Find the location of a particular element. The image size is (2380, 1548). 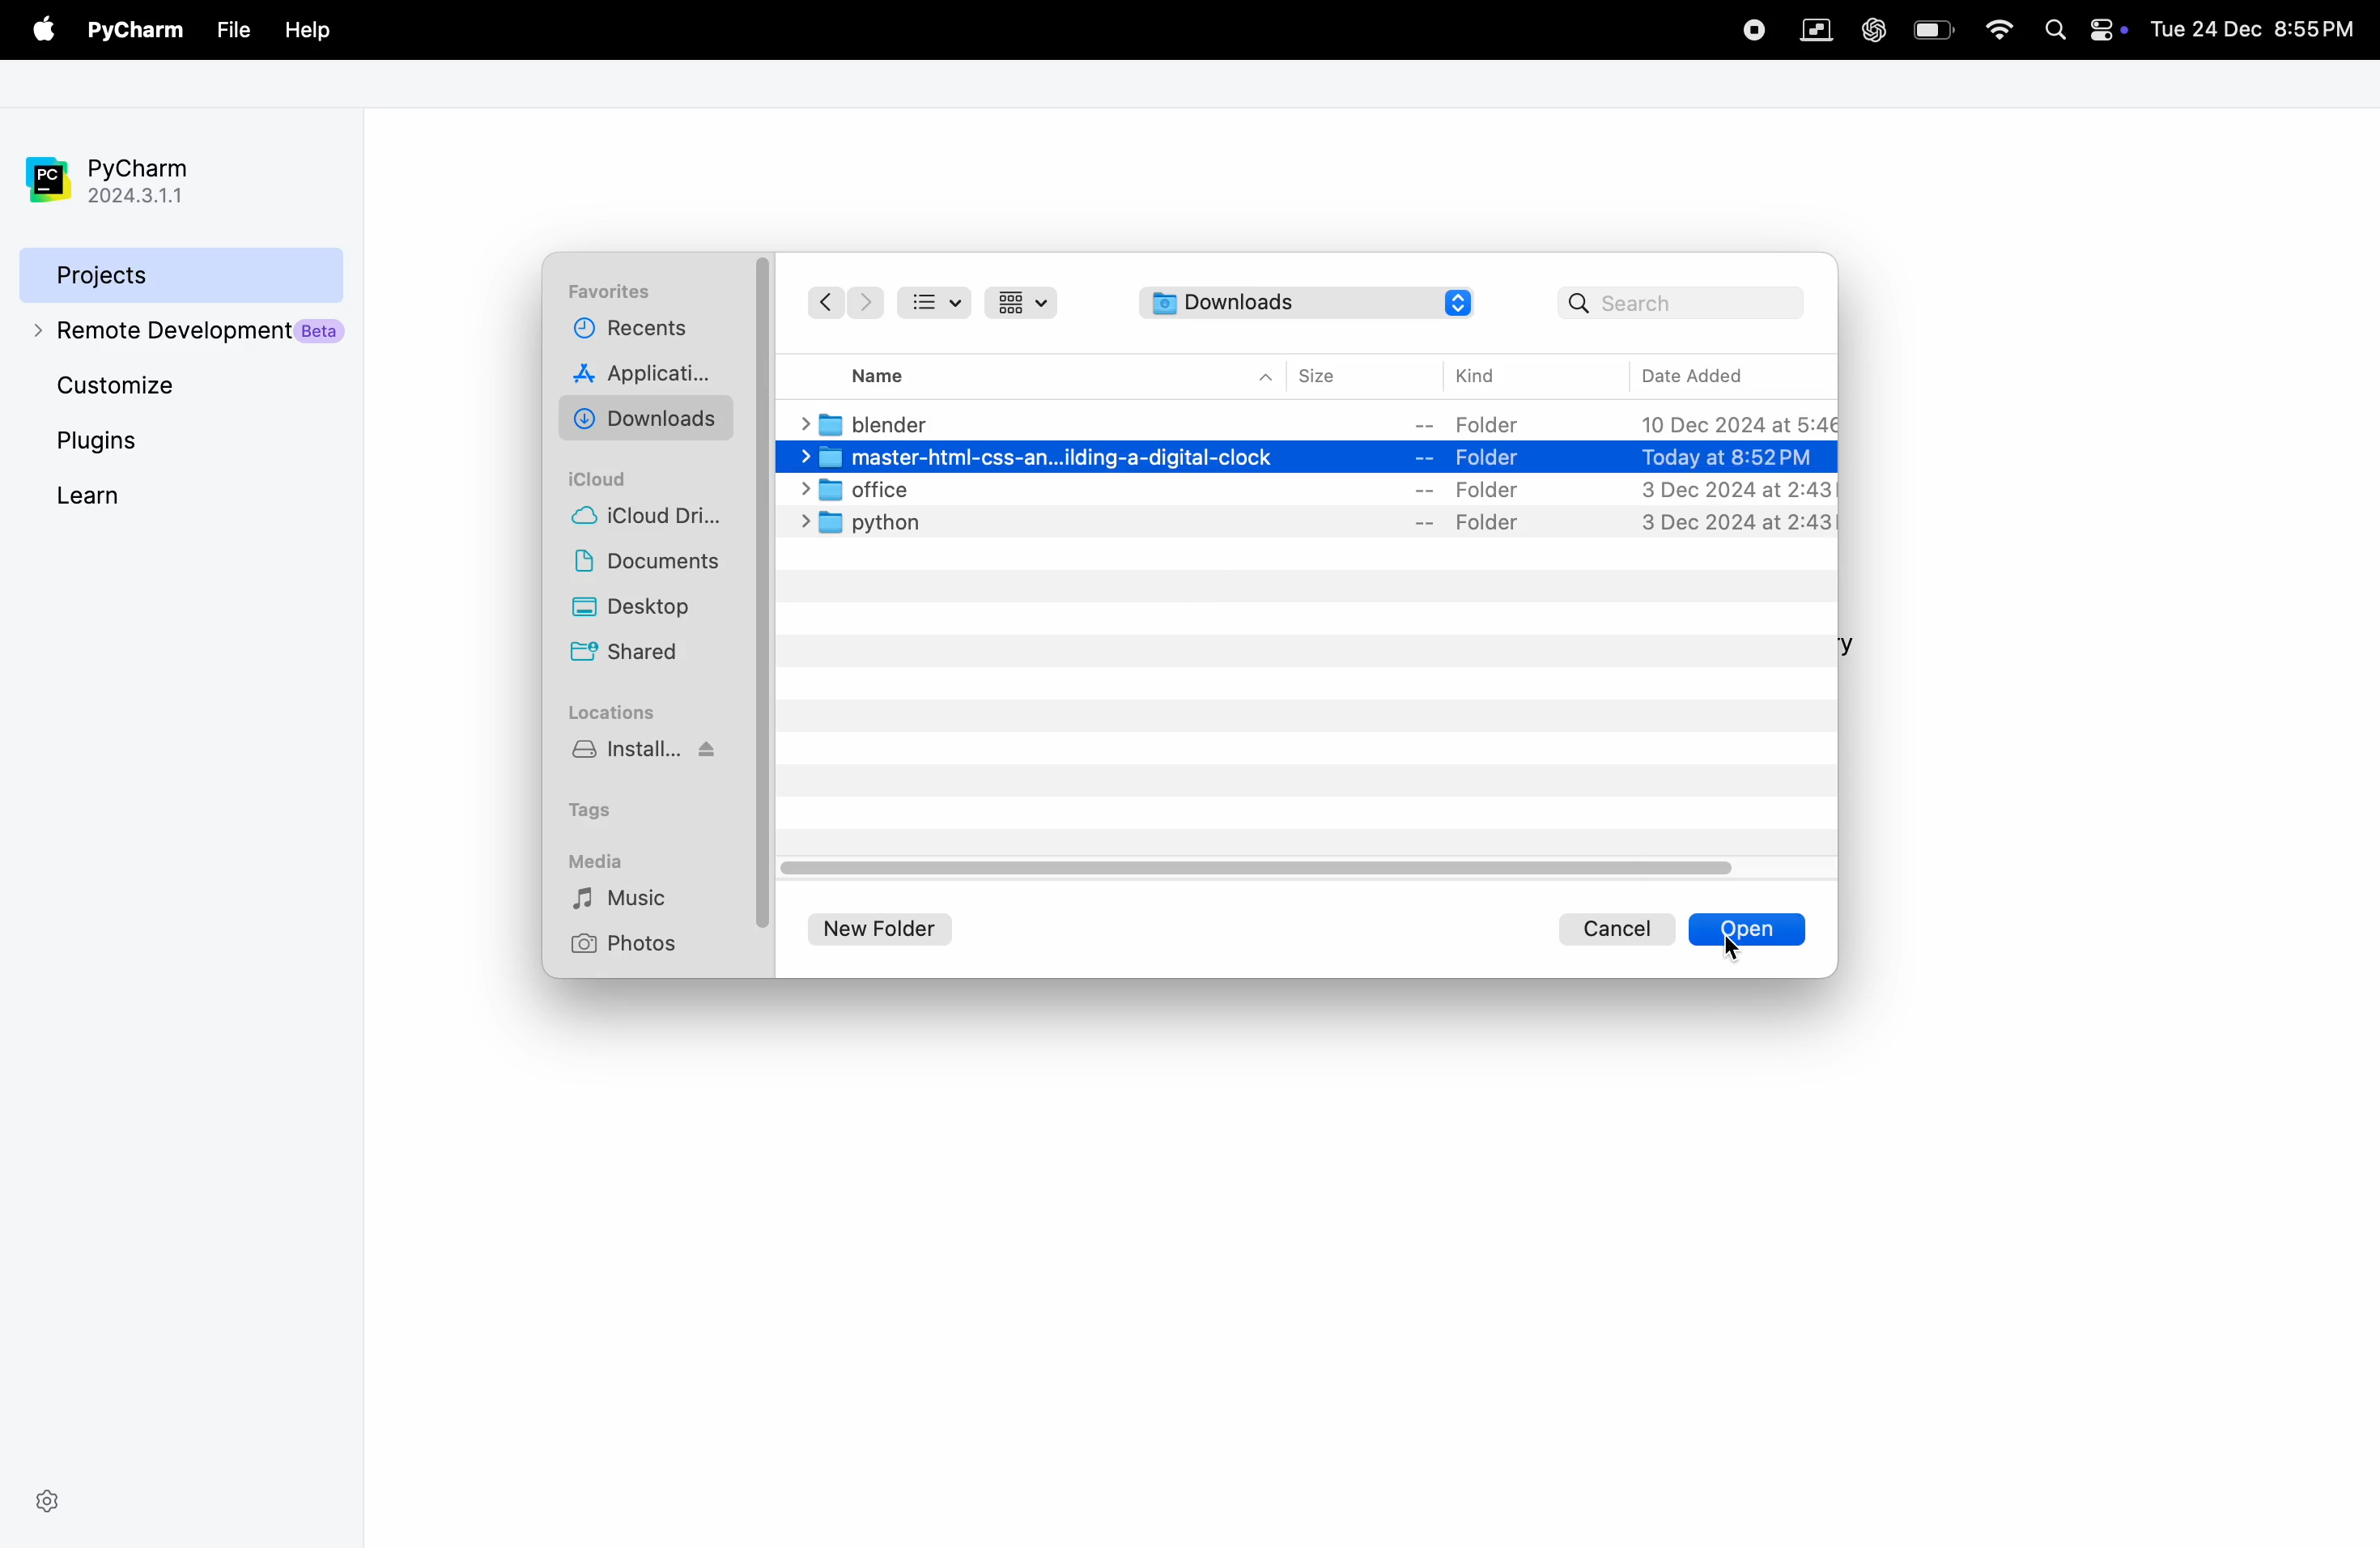

battery is located at coordinates (1933, 28).